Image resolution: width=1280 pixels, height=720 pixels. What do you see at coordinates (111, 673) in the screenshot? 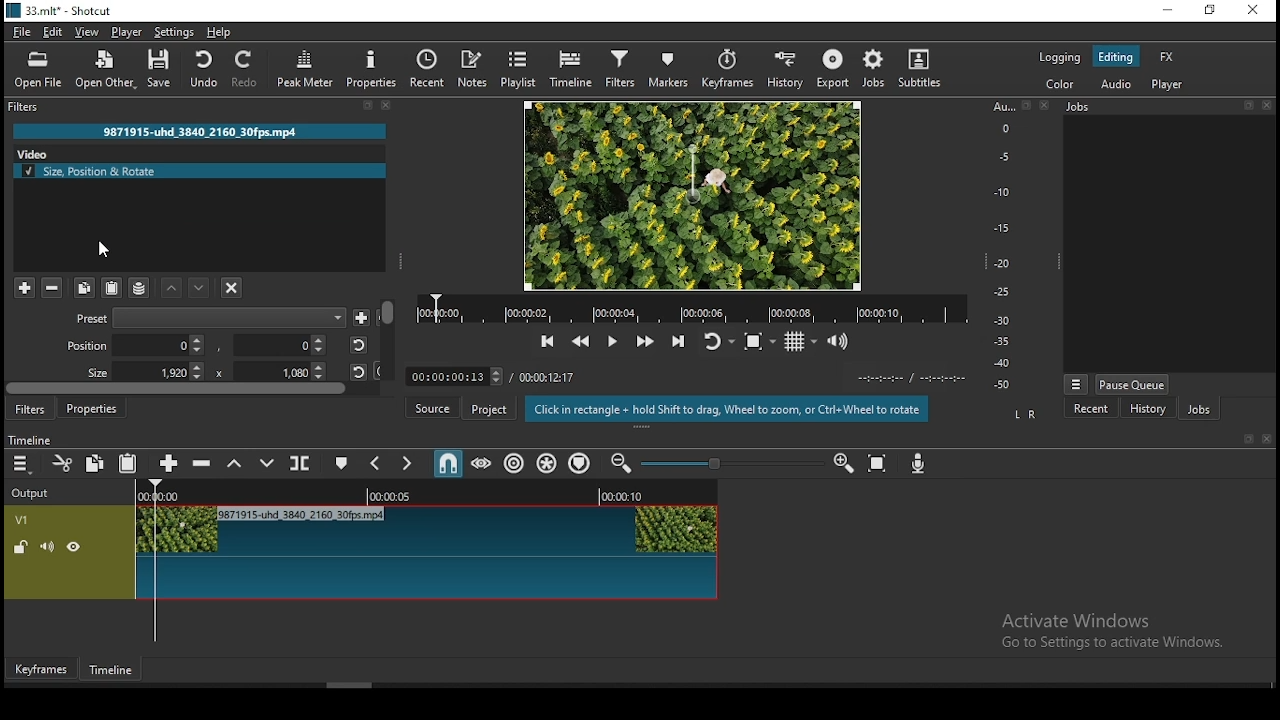
I see `timeline` at bounding box center [111, 673].